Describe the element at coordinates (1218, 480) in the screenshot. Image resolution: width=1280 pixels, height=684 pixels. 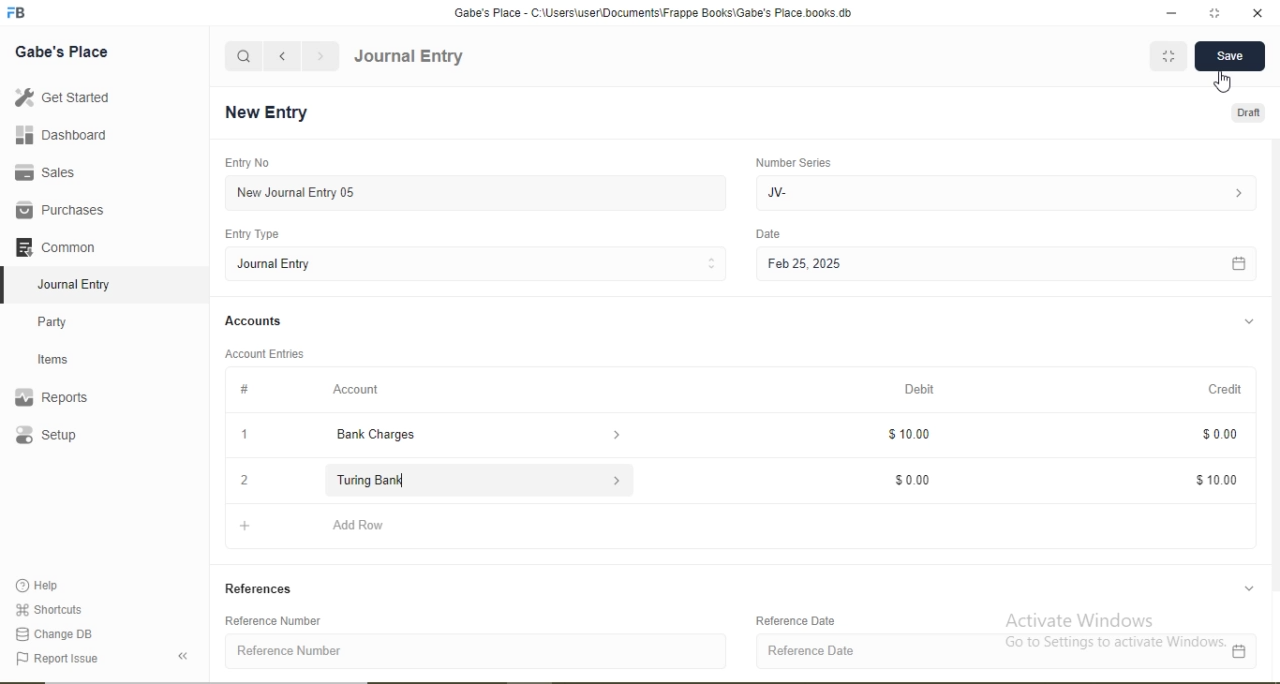
I see `$10.00` at that location.